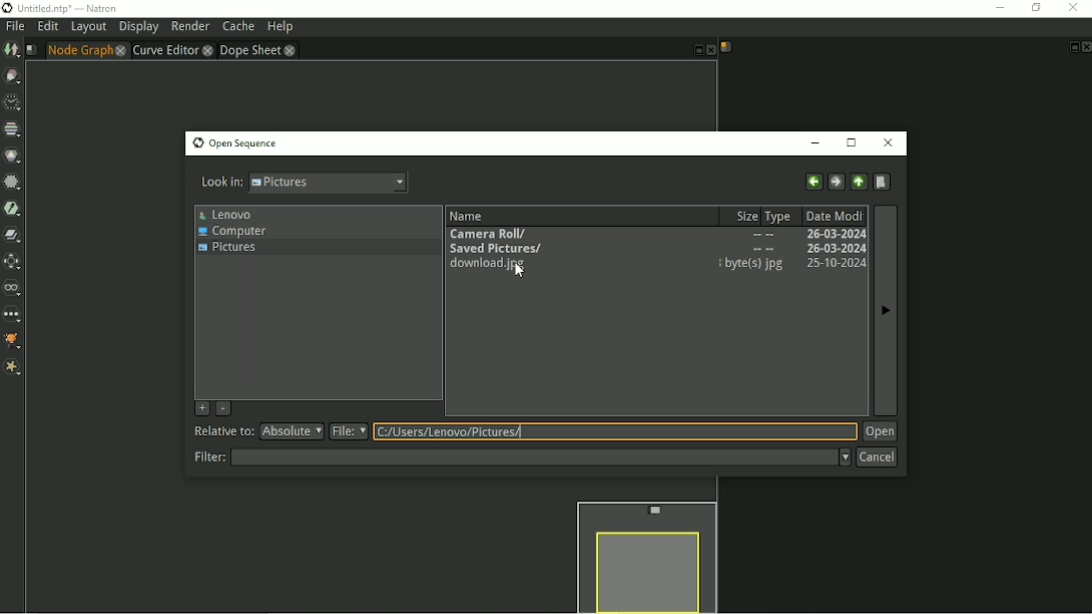 The height and width of the screenshot is (614, 1092). Describe the element at coordinates (279, 27) in the screenshot. I see `Help` at that location.